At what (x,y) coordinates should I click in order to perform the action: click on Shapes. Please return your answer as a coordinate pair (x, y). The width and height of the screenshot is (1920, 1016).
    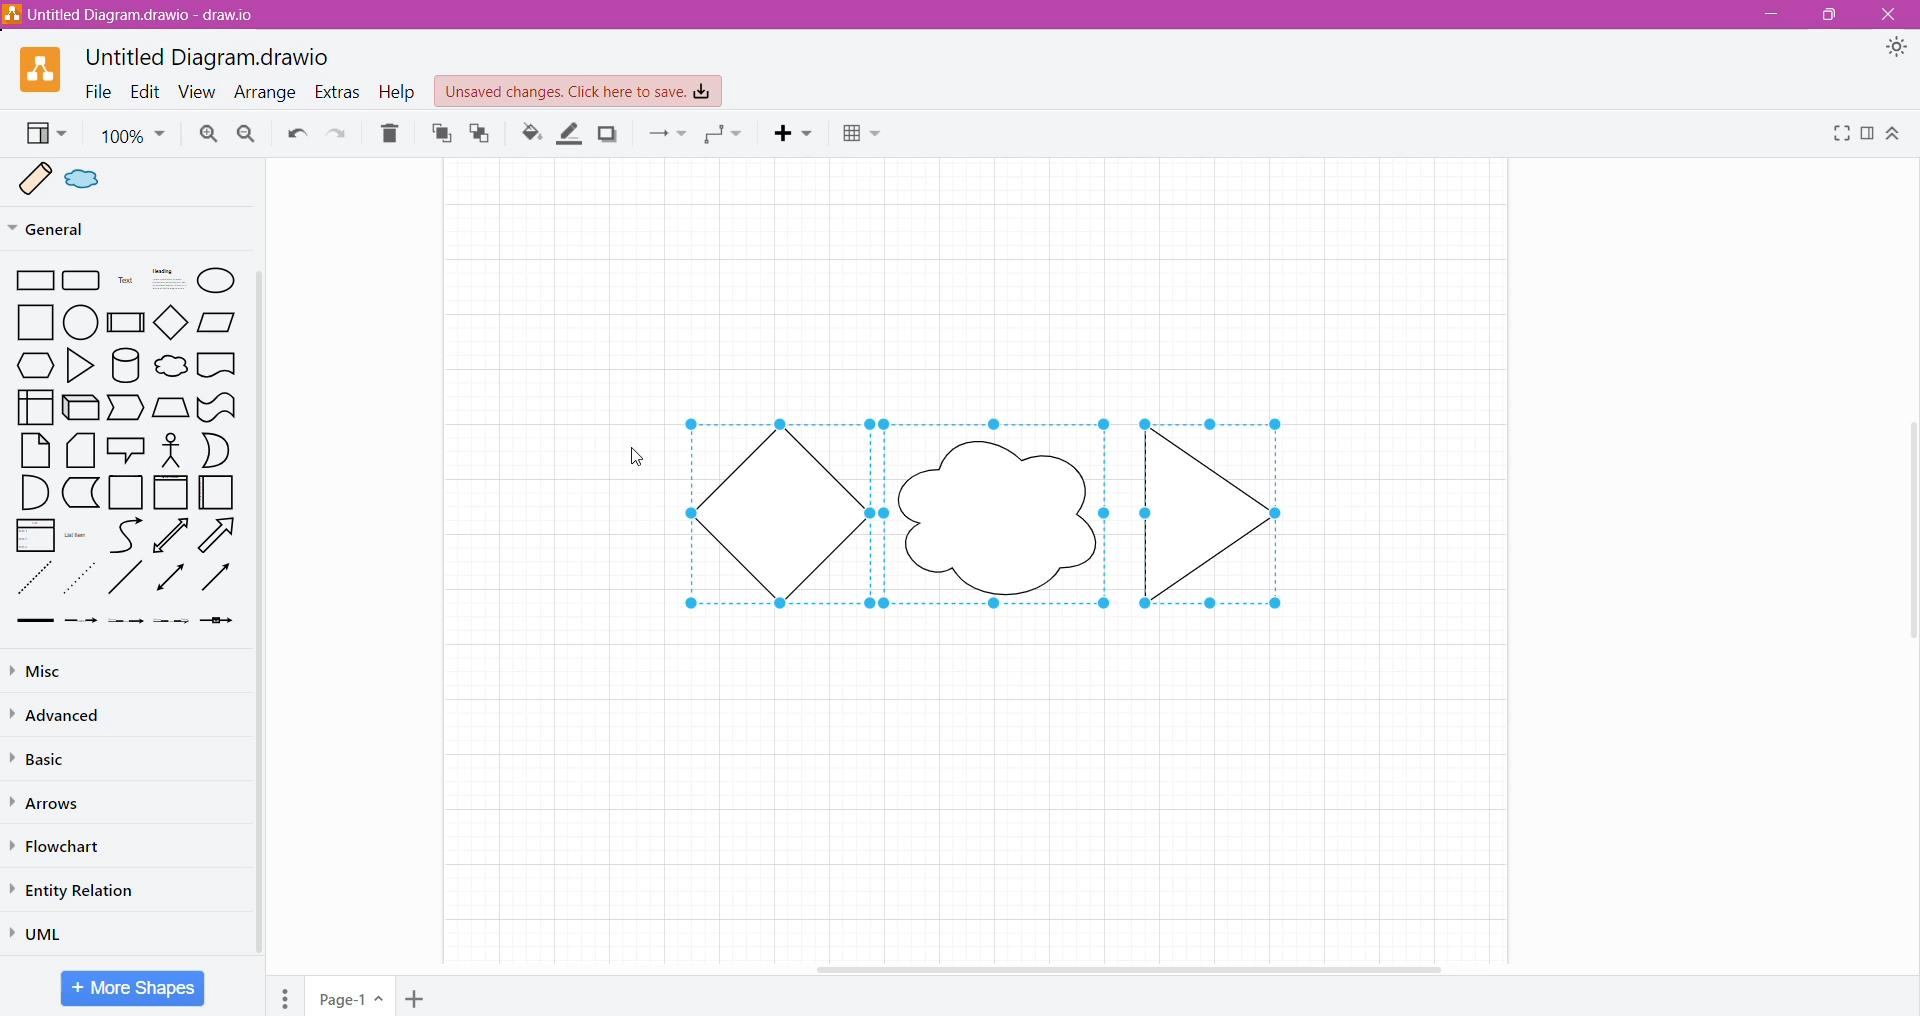
    Looking at the image, I should click on (120, 452).